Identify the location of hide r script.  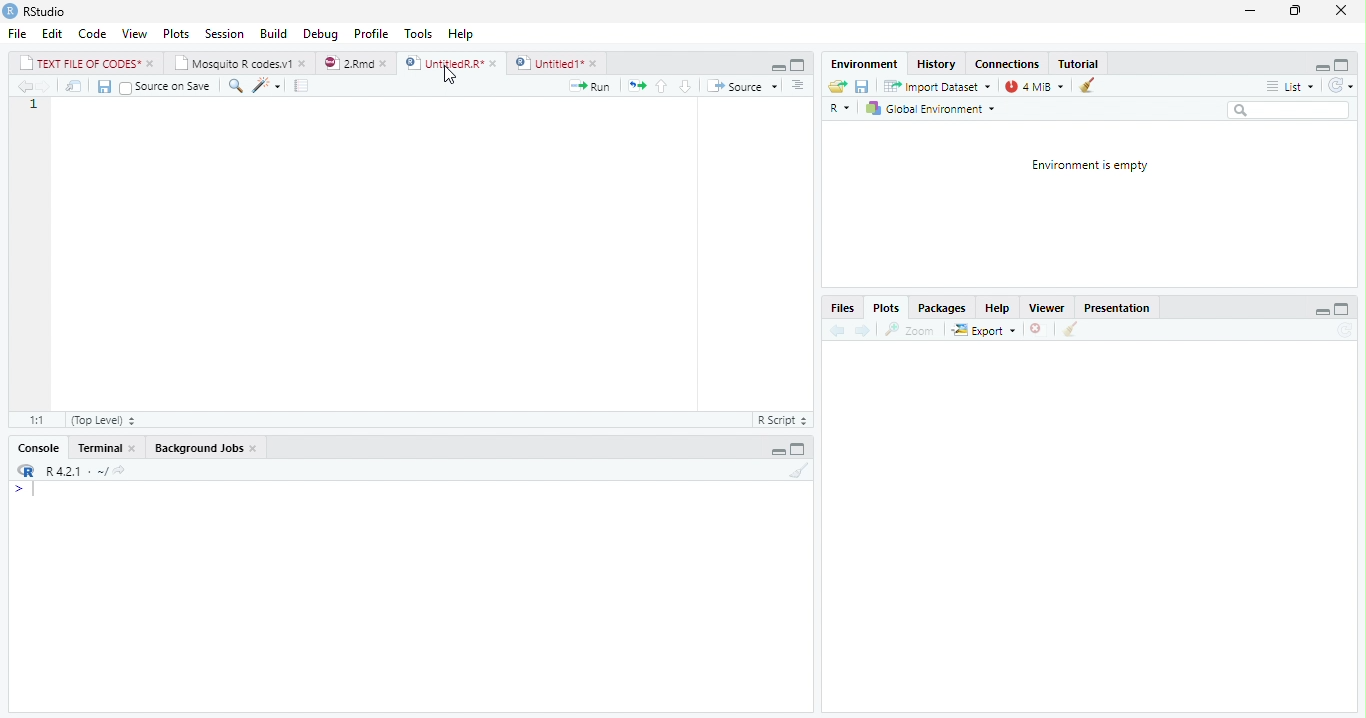
(775, 67).